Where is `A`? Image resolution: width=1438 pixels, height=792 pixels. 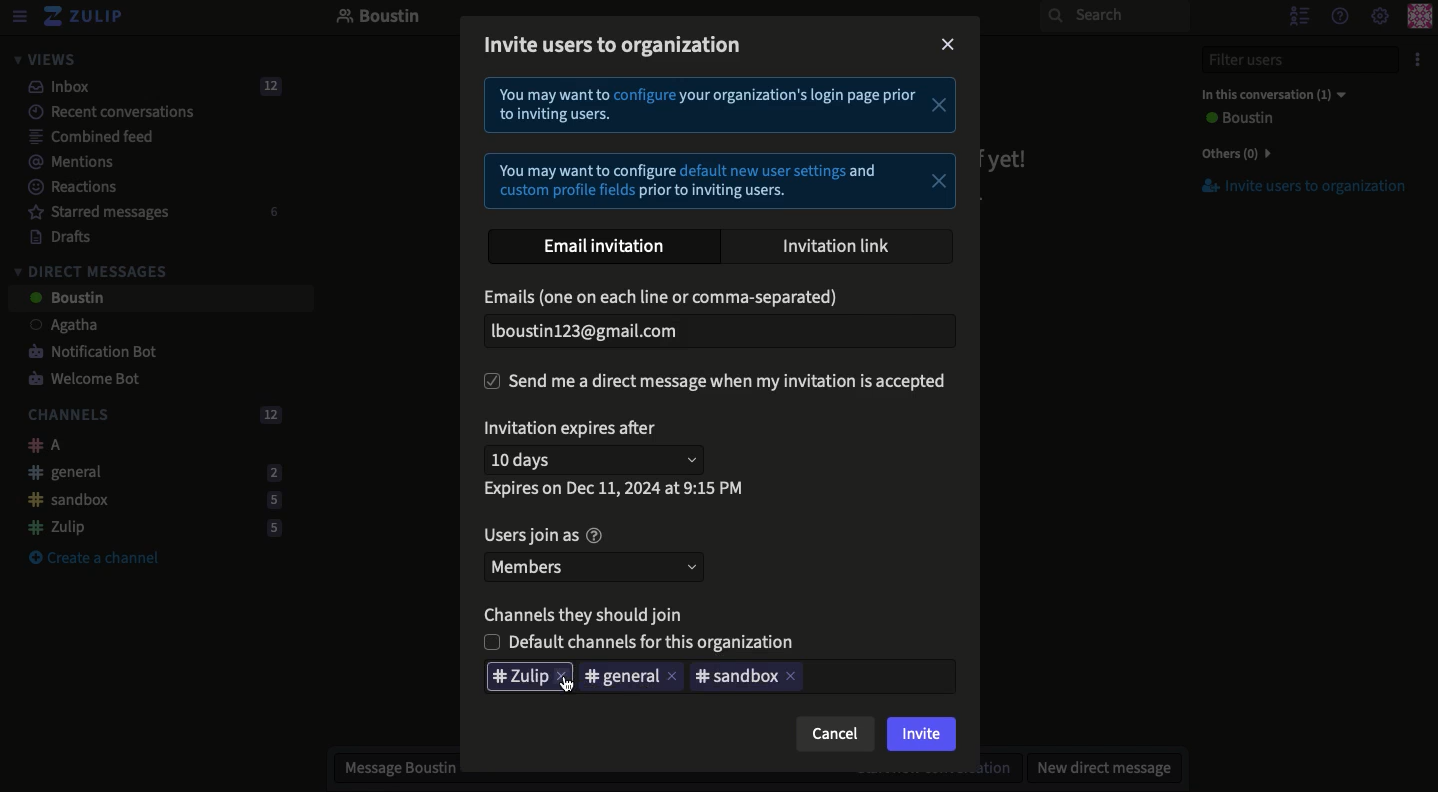
A is located at coordinates (39, 445).